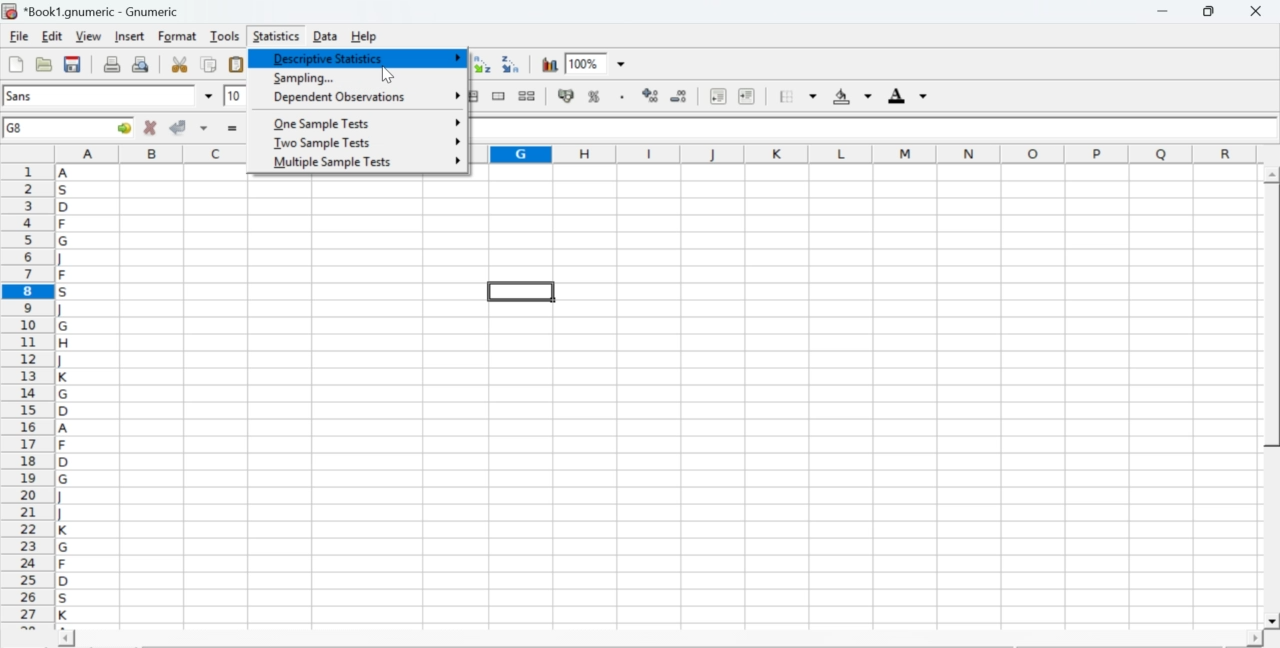  I want to click on center horizontally, so click(415, 96).